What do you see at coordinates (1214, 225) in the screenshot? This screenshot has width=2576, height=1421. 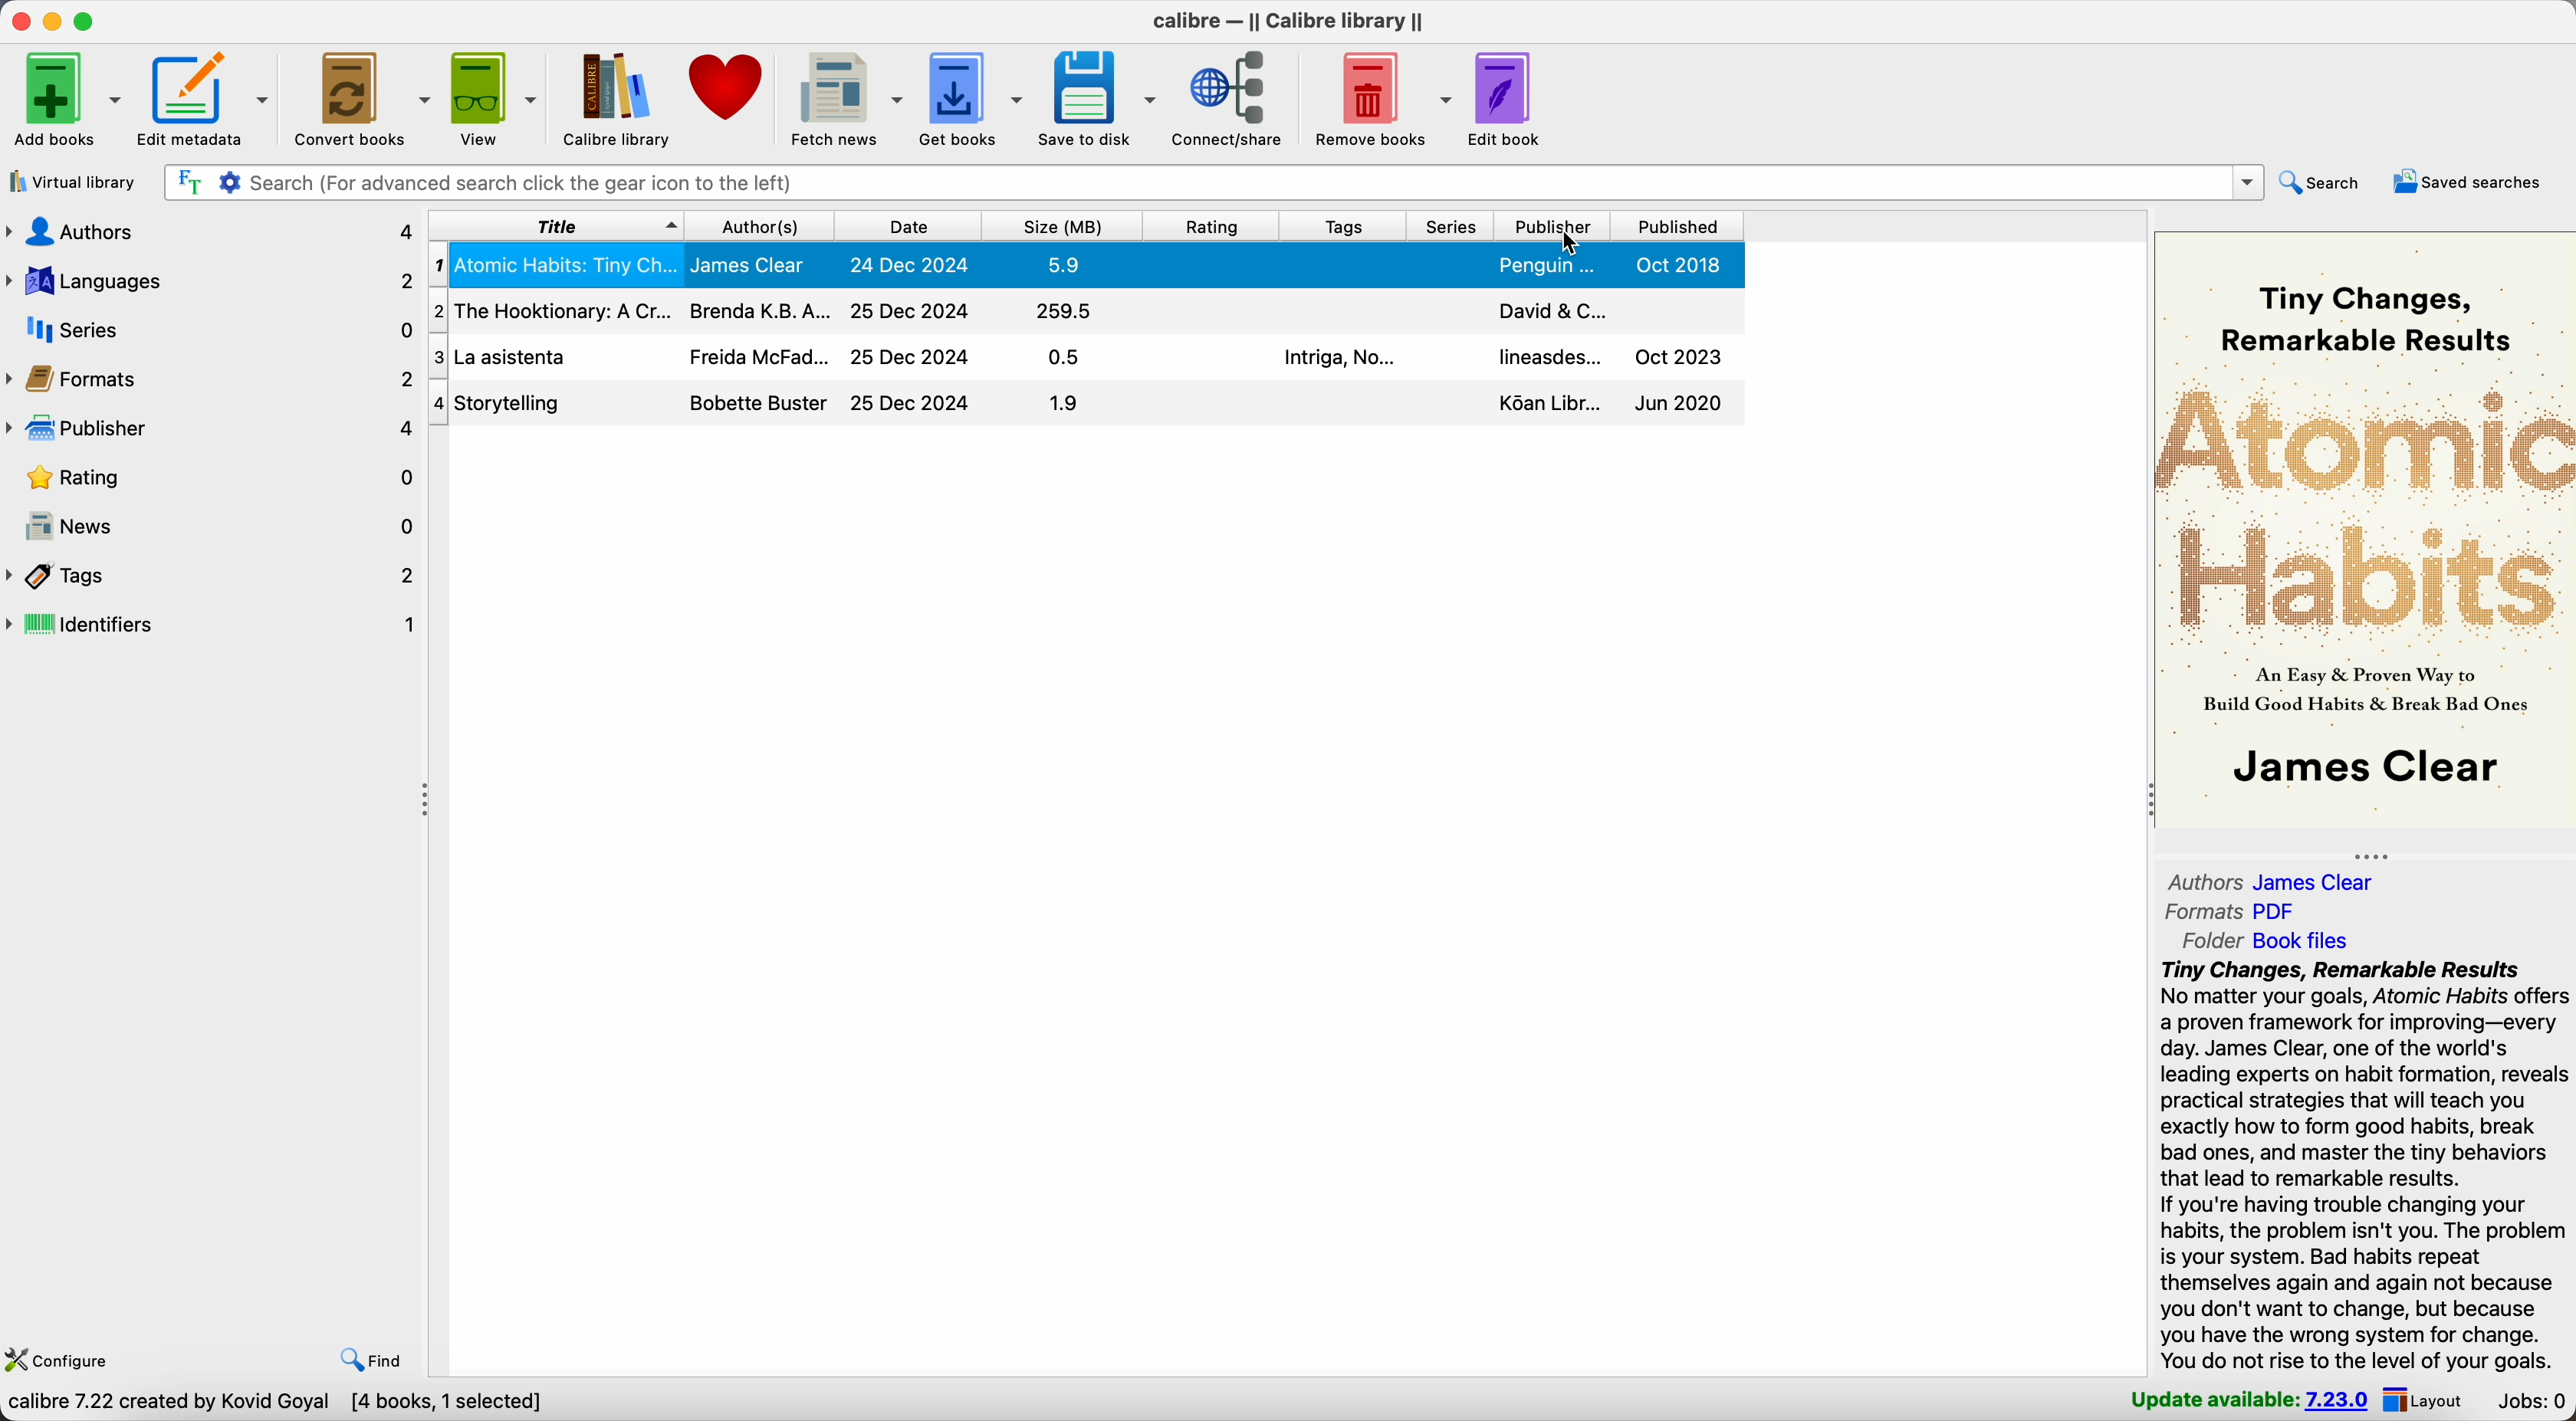 I see `rating` at bounding box center [1214, 225].